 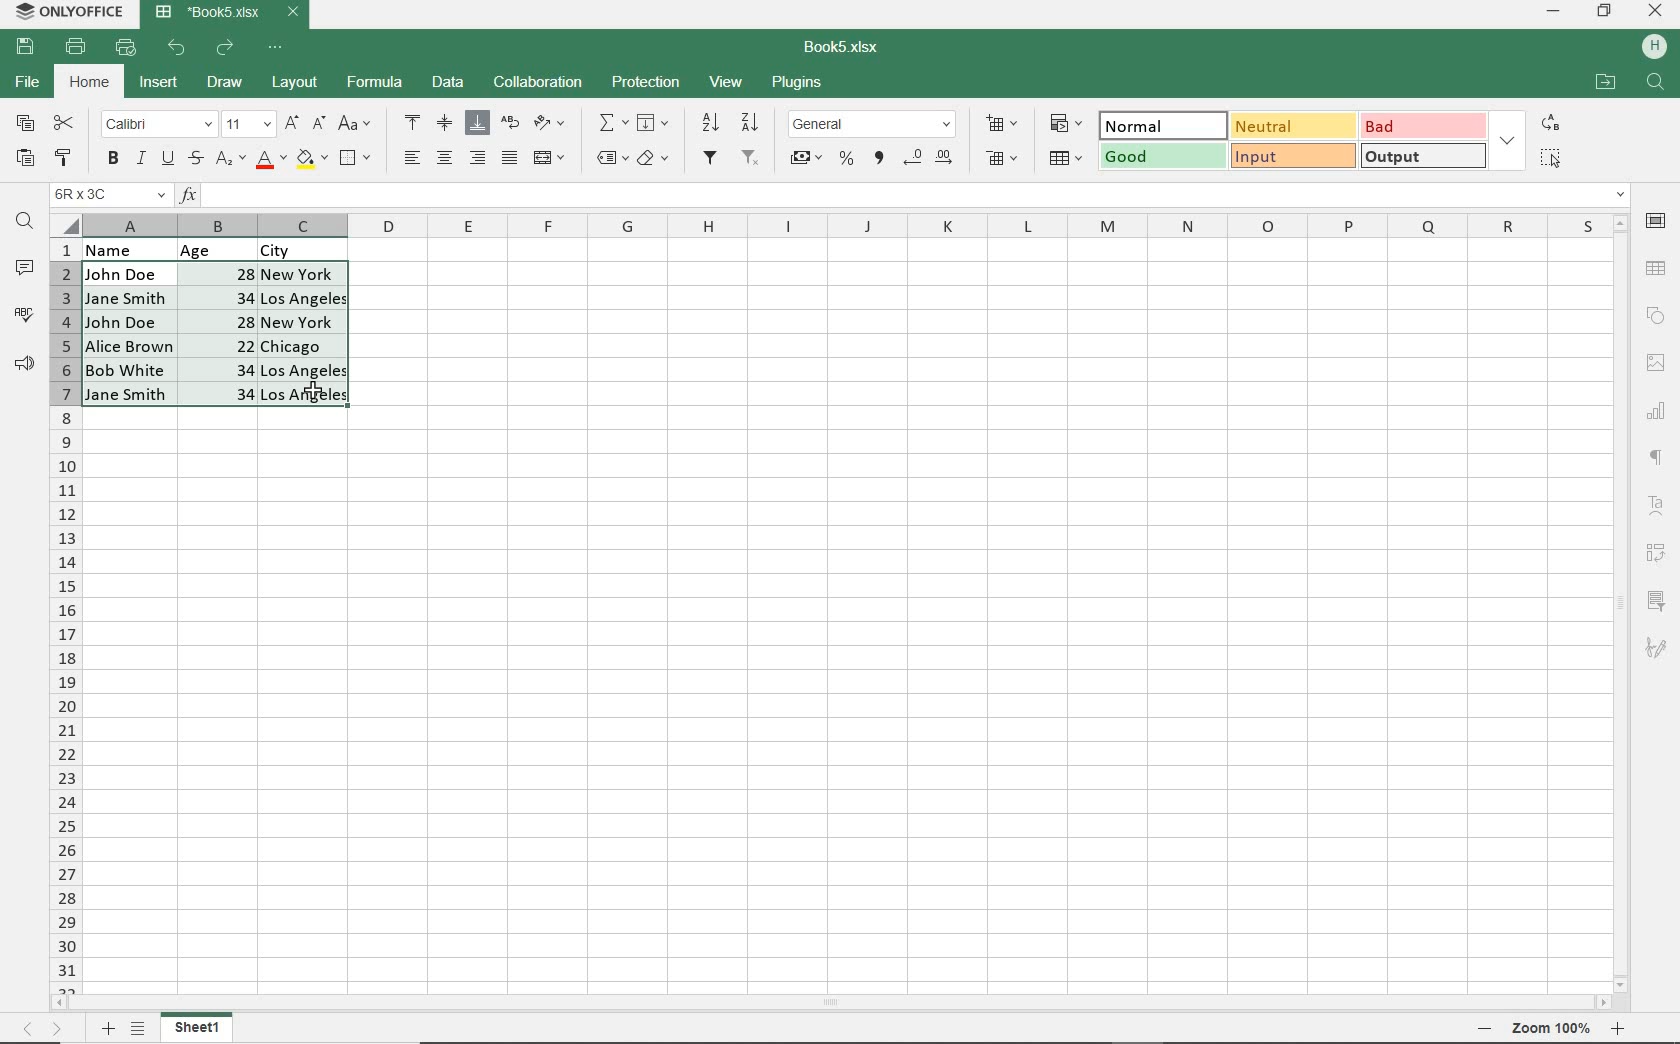 What do you see at coordinates (927, 159) in the screenshot?
I see `CHANGE DECIMAL PLACE` at bounding box center [927, 159].